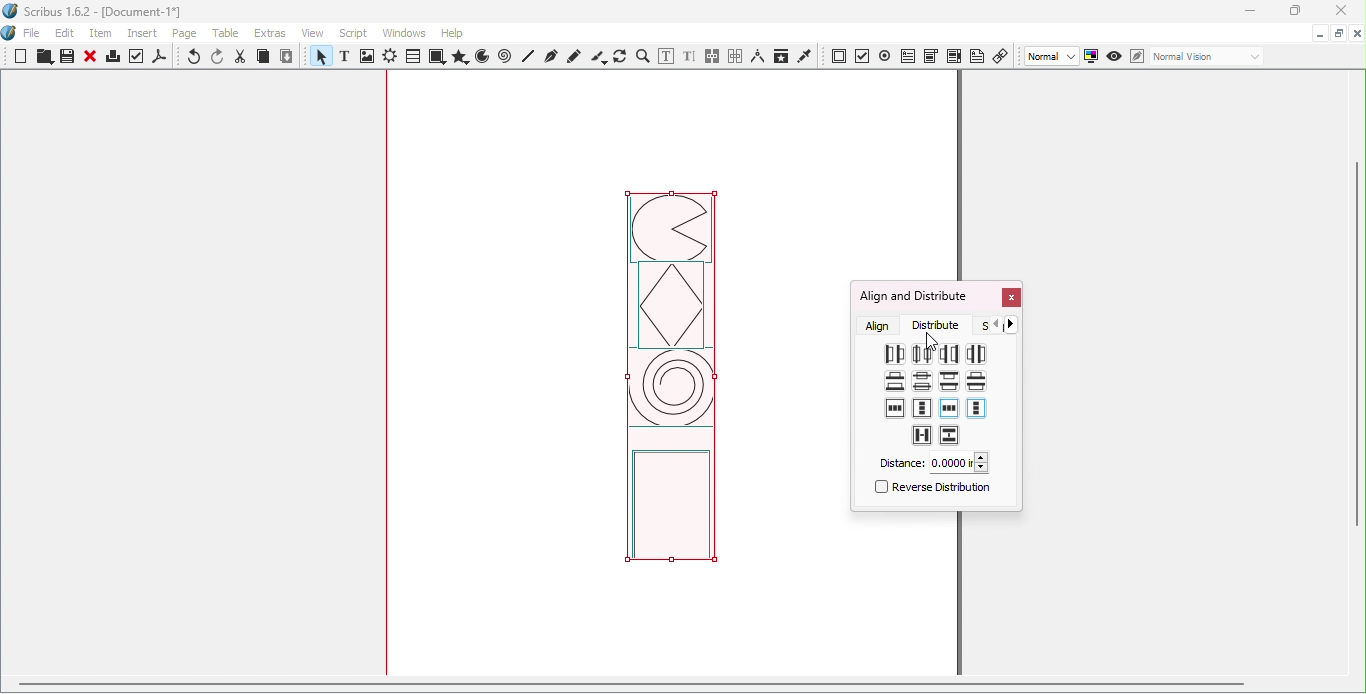 The image size is (1366, 694). I want to click on Toggle color management system, so click(1092, 55).